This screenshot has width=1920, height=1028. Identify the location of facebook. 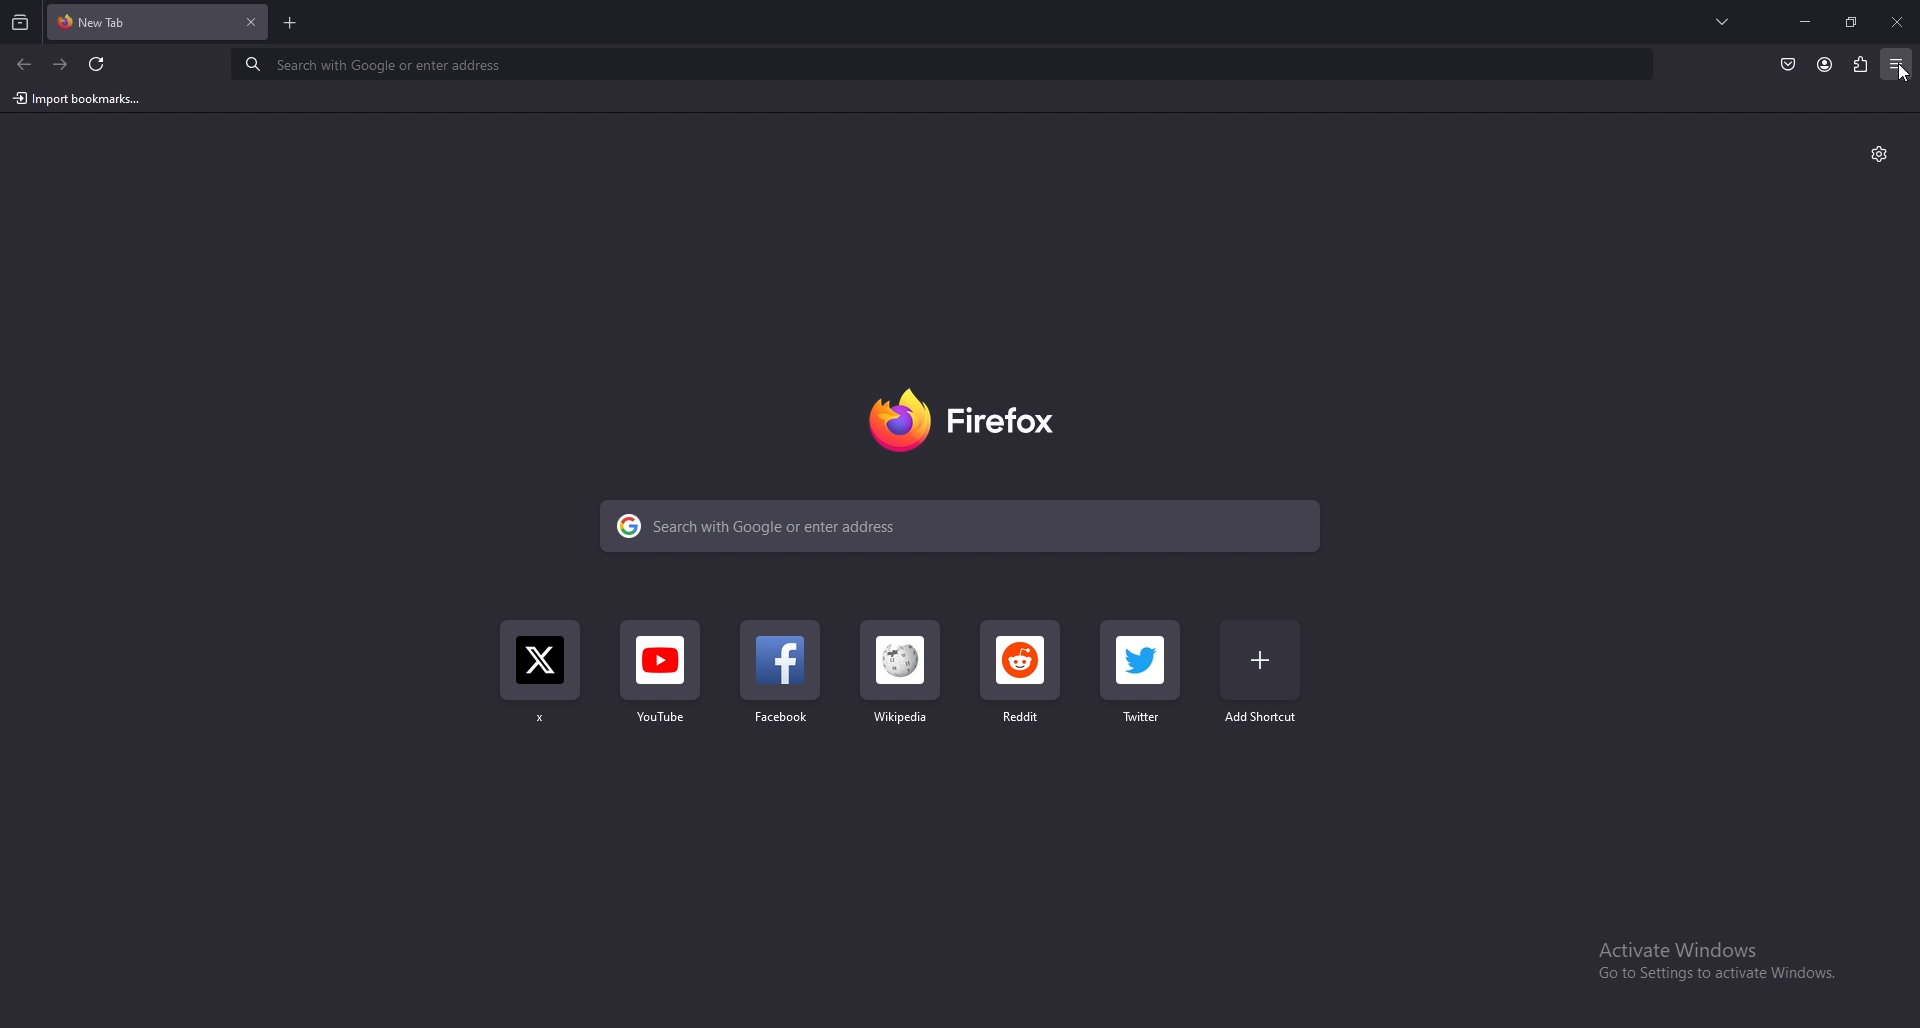
(781, 680).